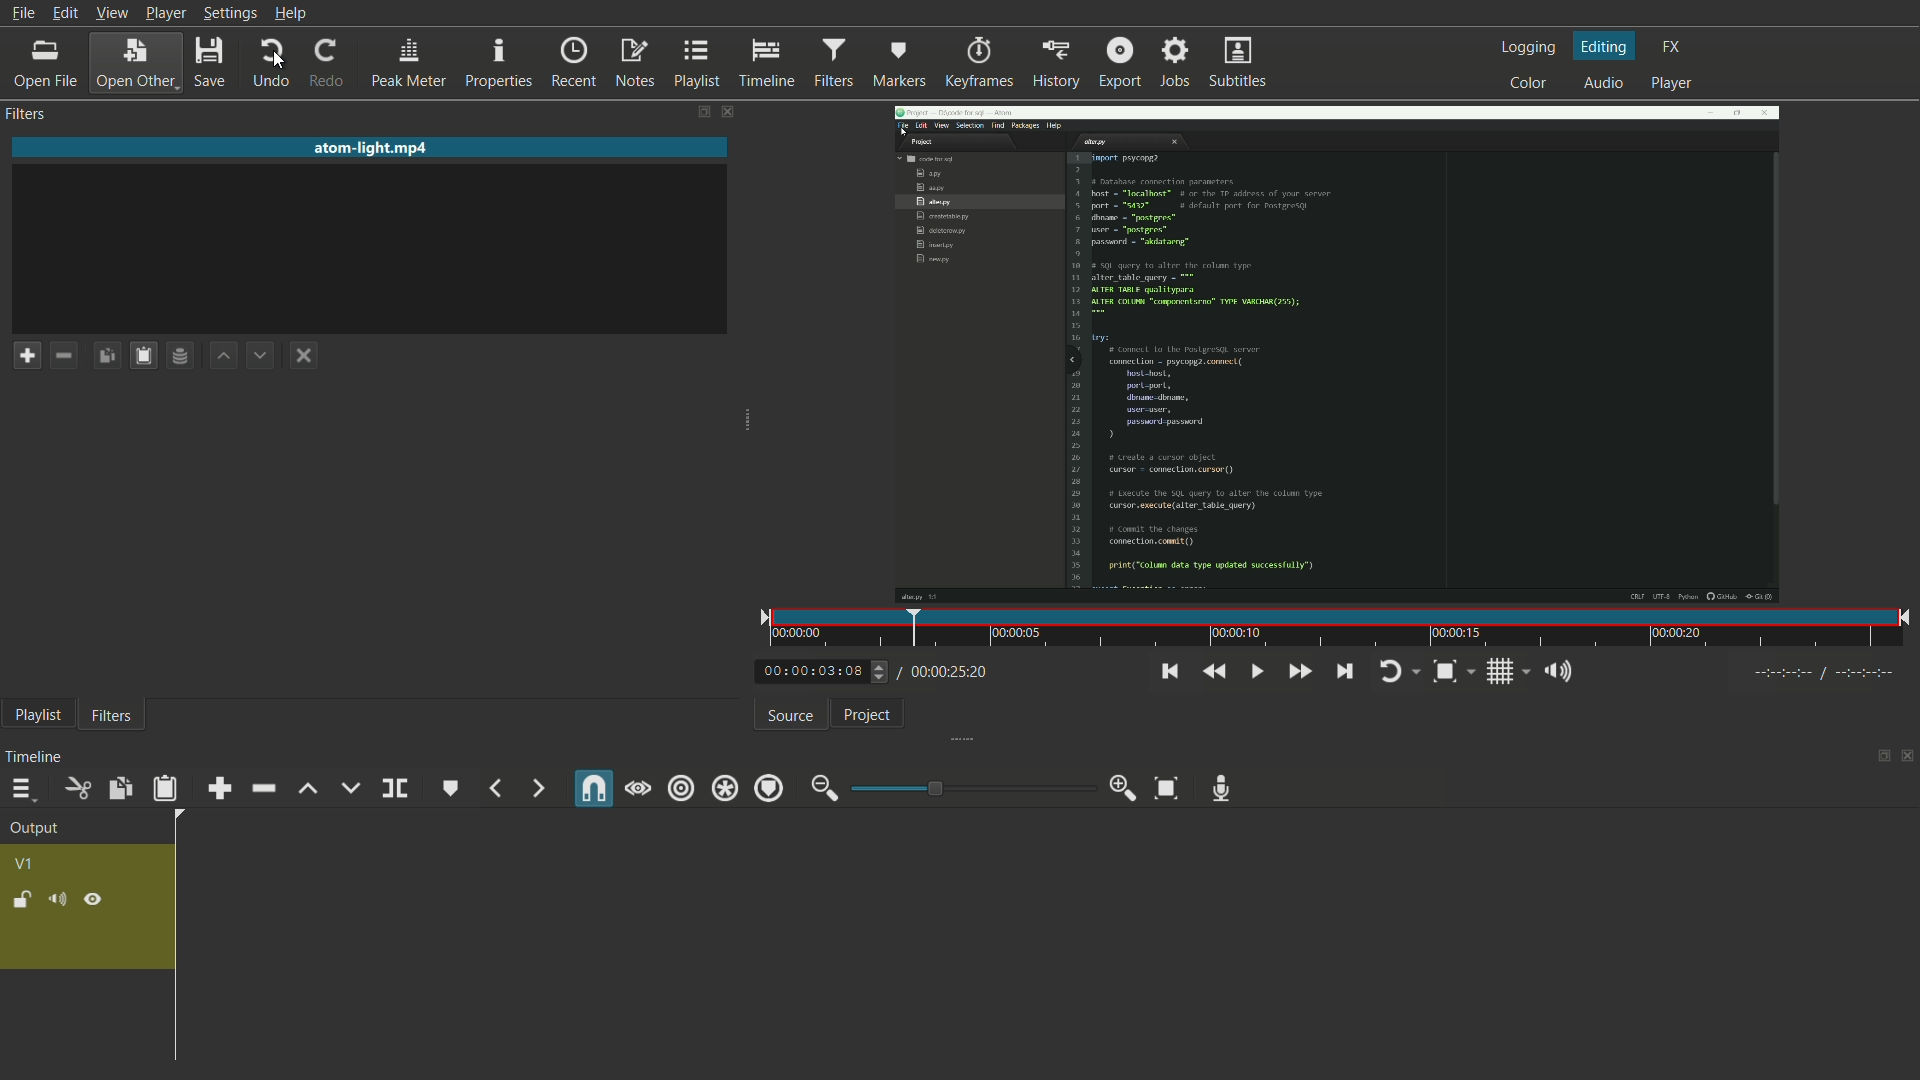  What do you see at coordinates (28, 12) in the screenshot?
I see `File` at bounding box center [28, 12].